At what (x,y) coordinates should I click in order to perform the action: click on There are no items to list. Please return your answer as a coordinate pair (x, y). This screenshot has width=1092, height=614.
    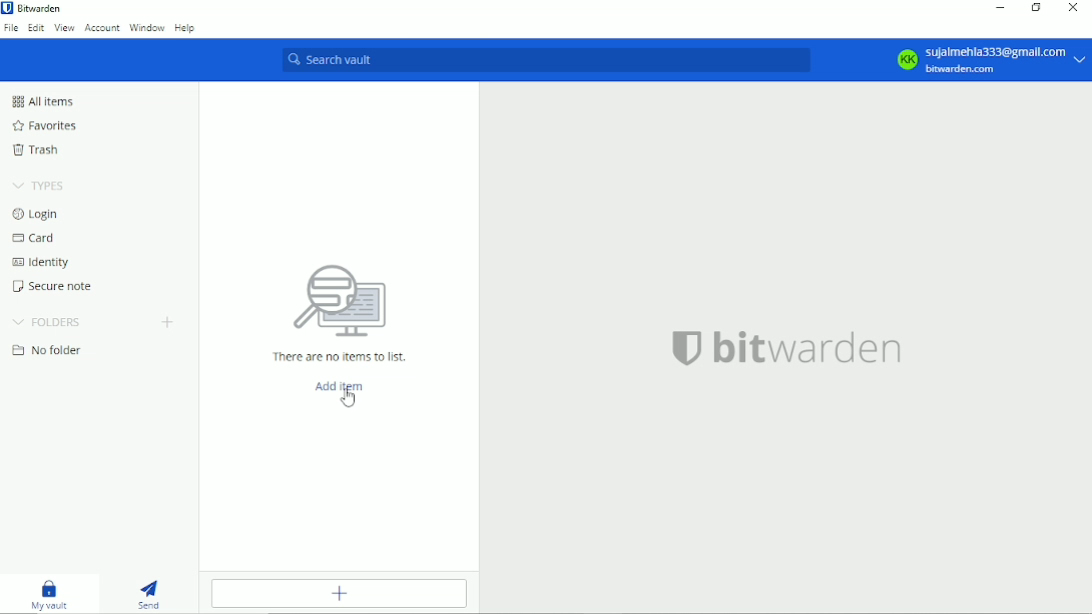
    Looking at the image, I should click on (337, 314).